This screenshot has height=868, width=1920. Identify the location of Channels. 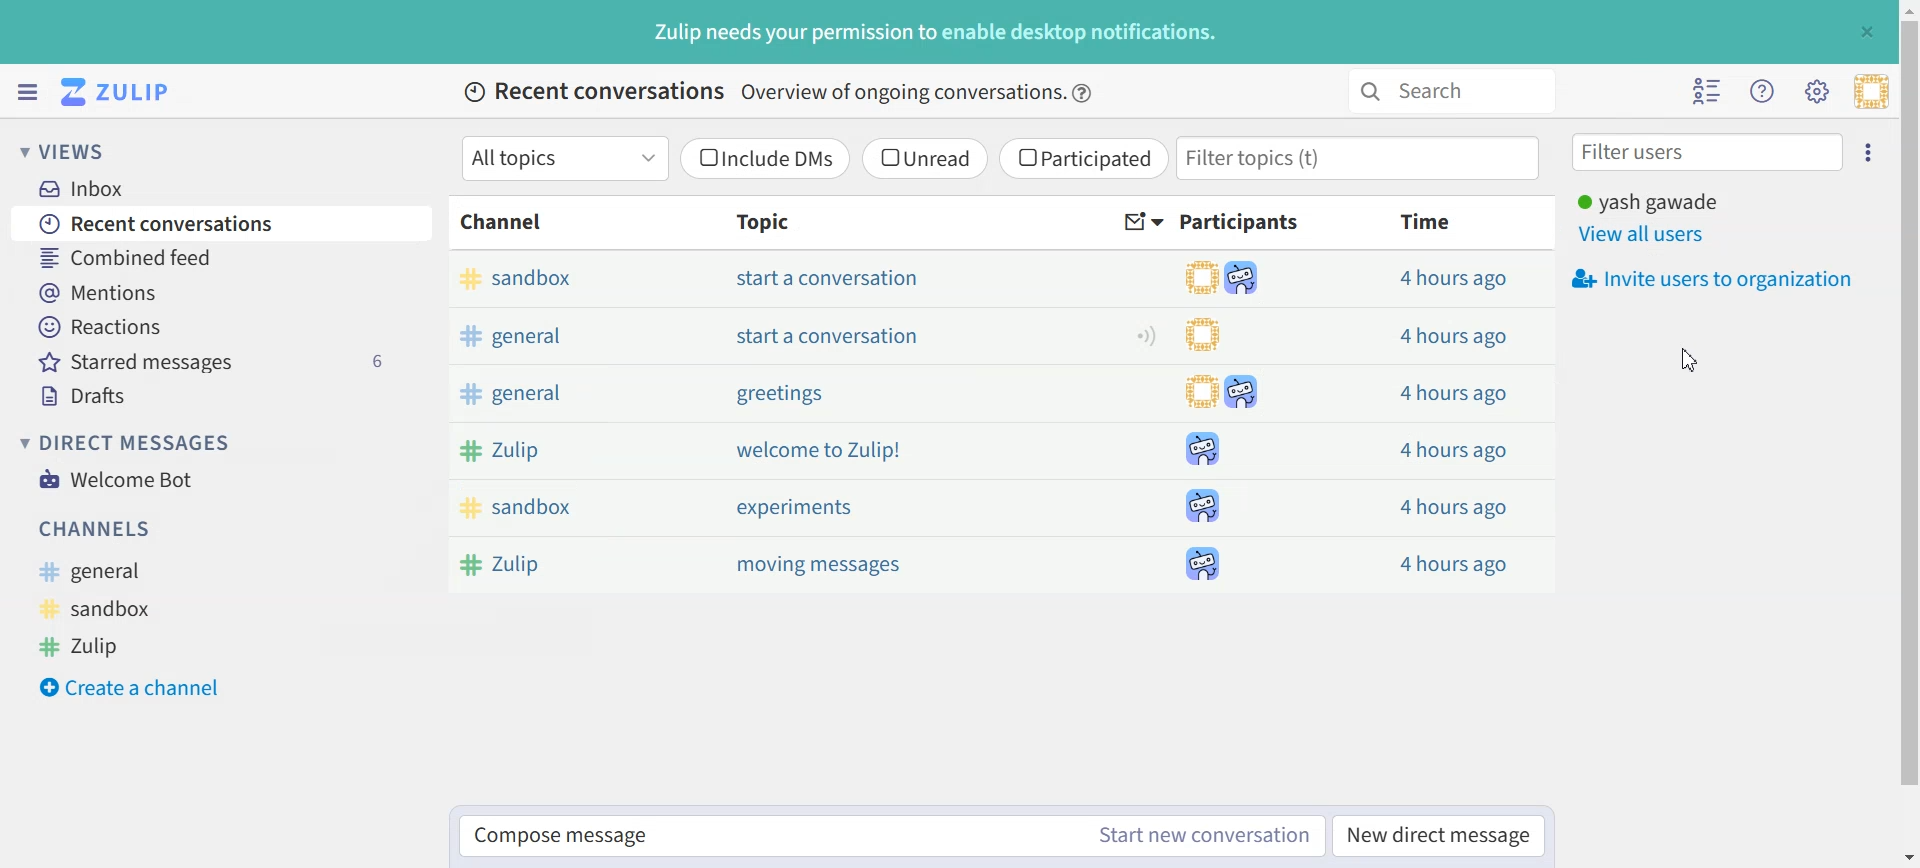
(98, 528).